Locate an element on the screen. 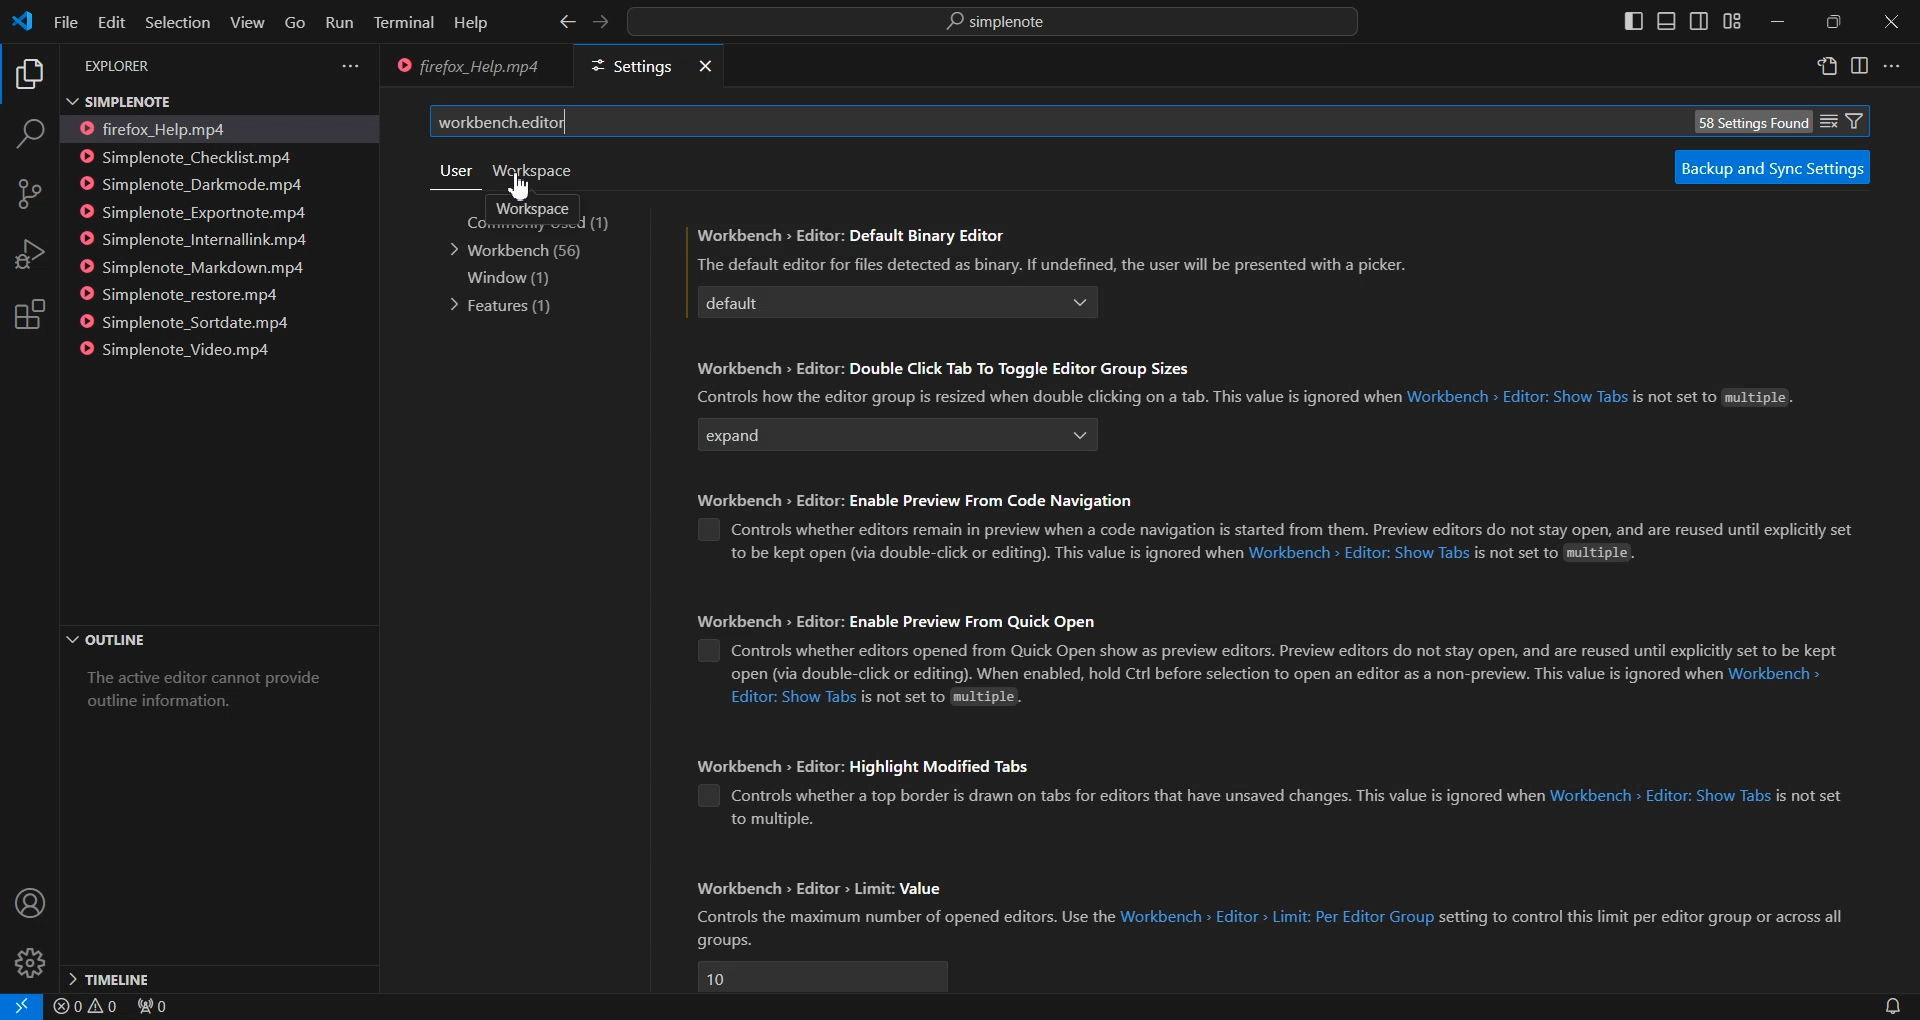 This screenshot has height=1020, width=1920. Workbench > Editor > Limit: Value is located at coordinates (835, 890).